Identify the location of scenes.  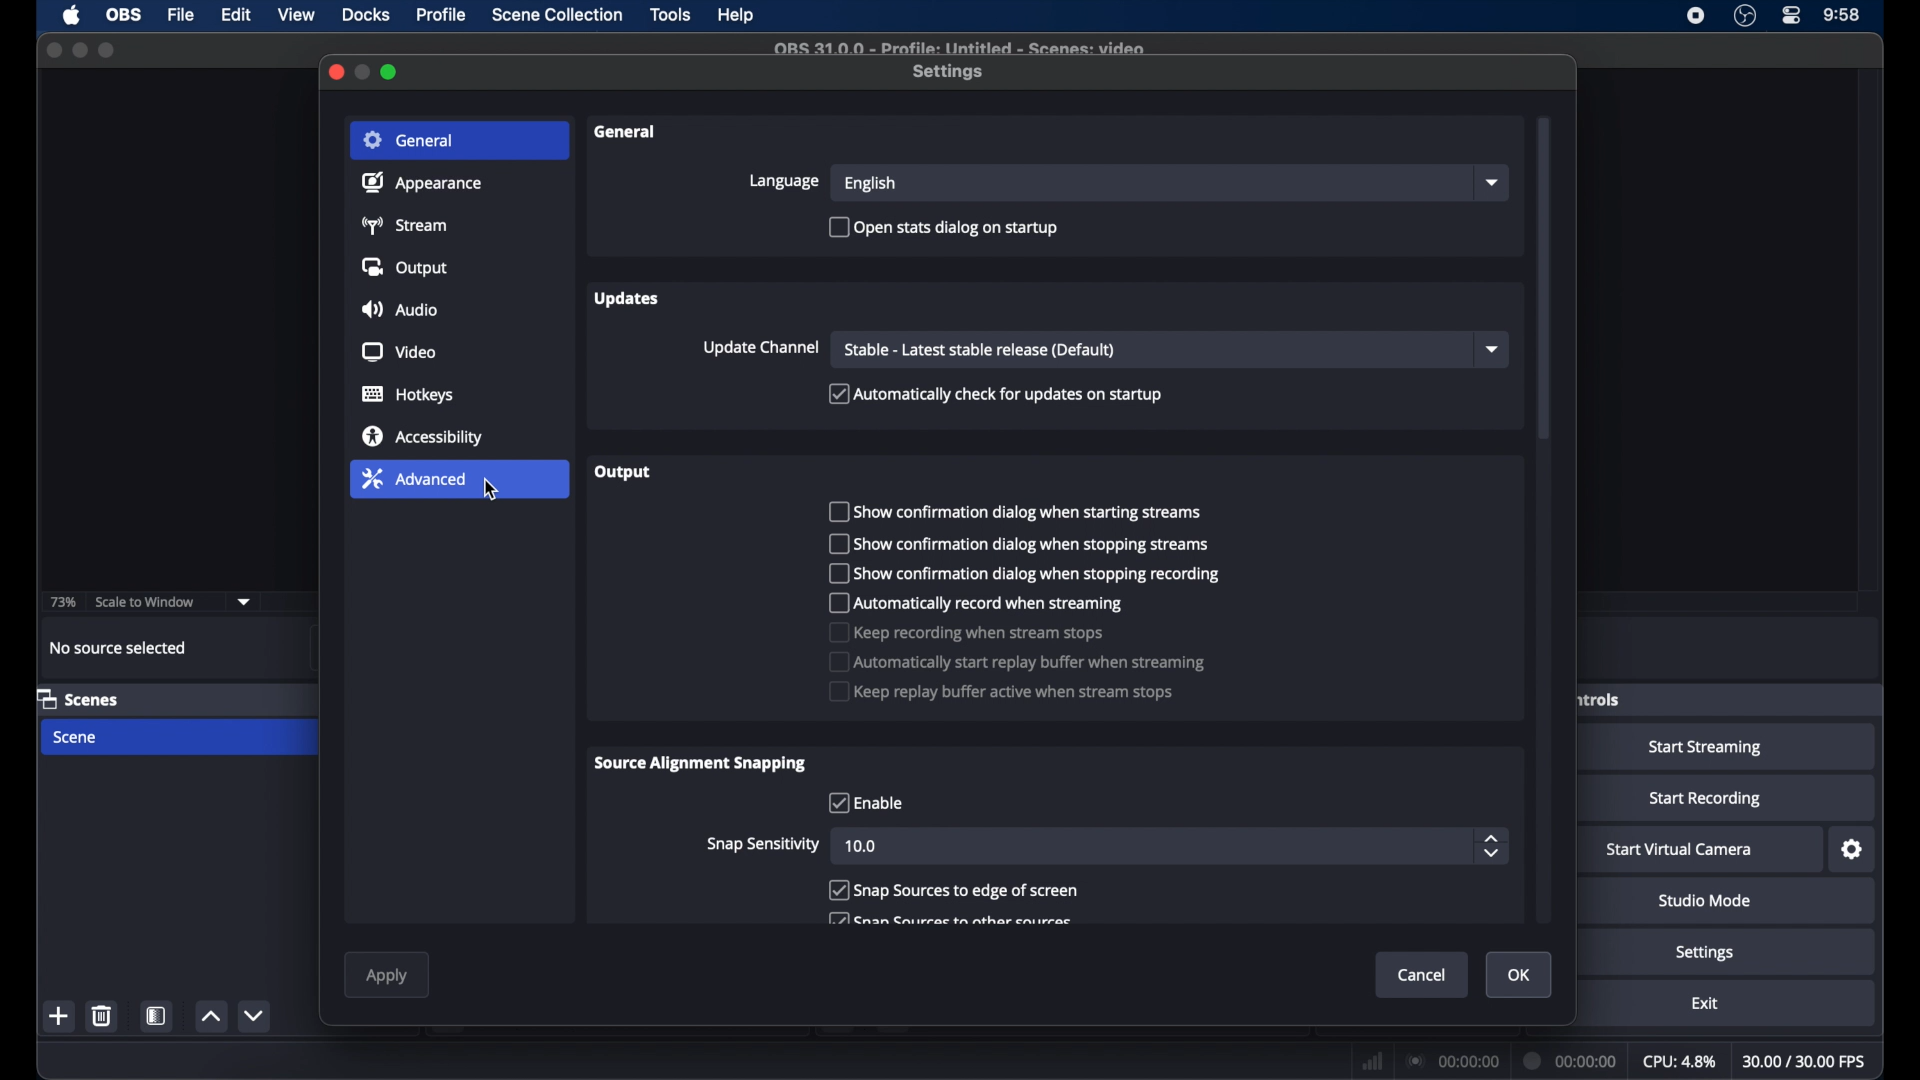
(78, 698).